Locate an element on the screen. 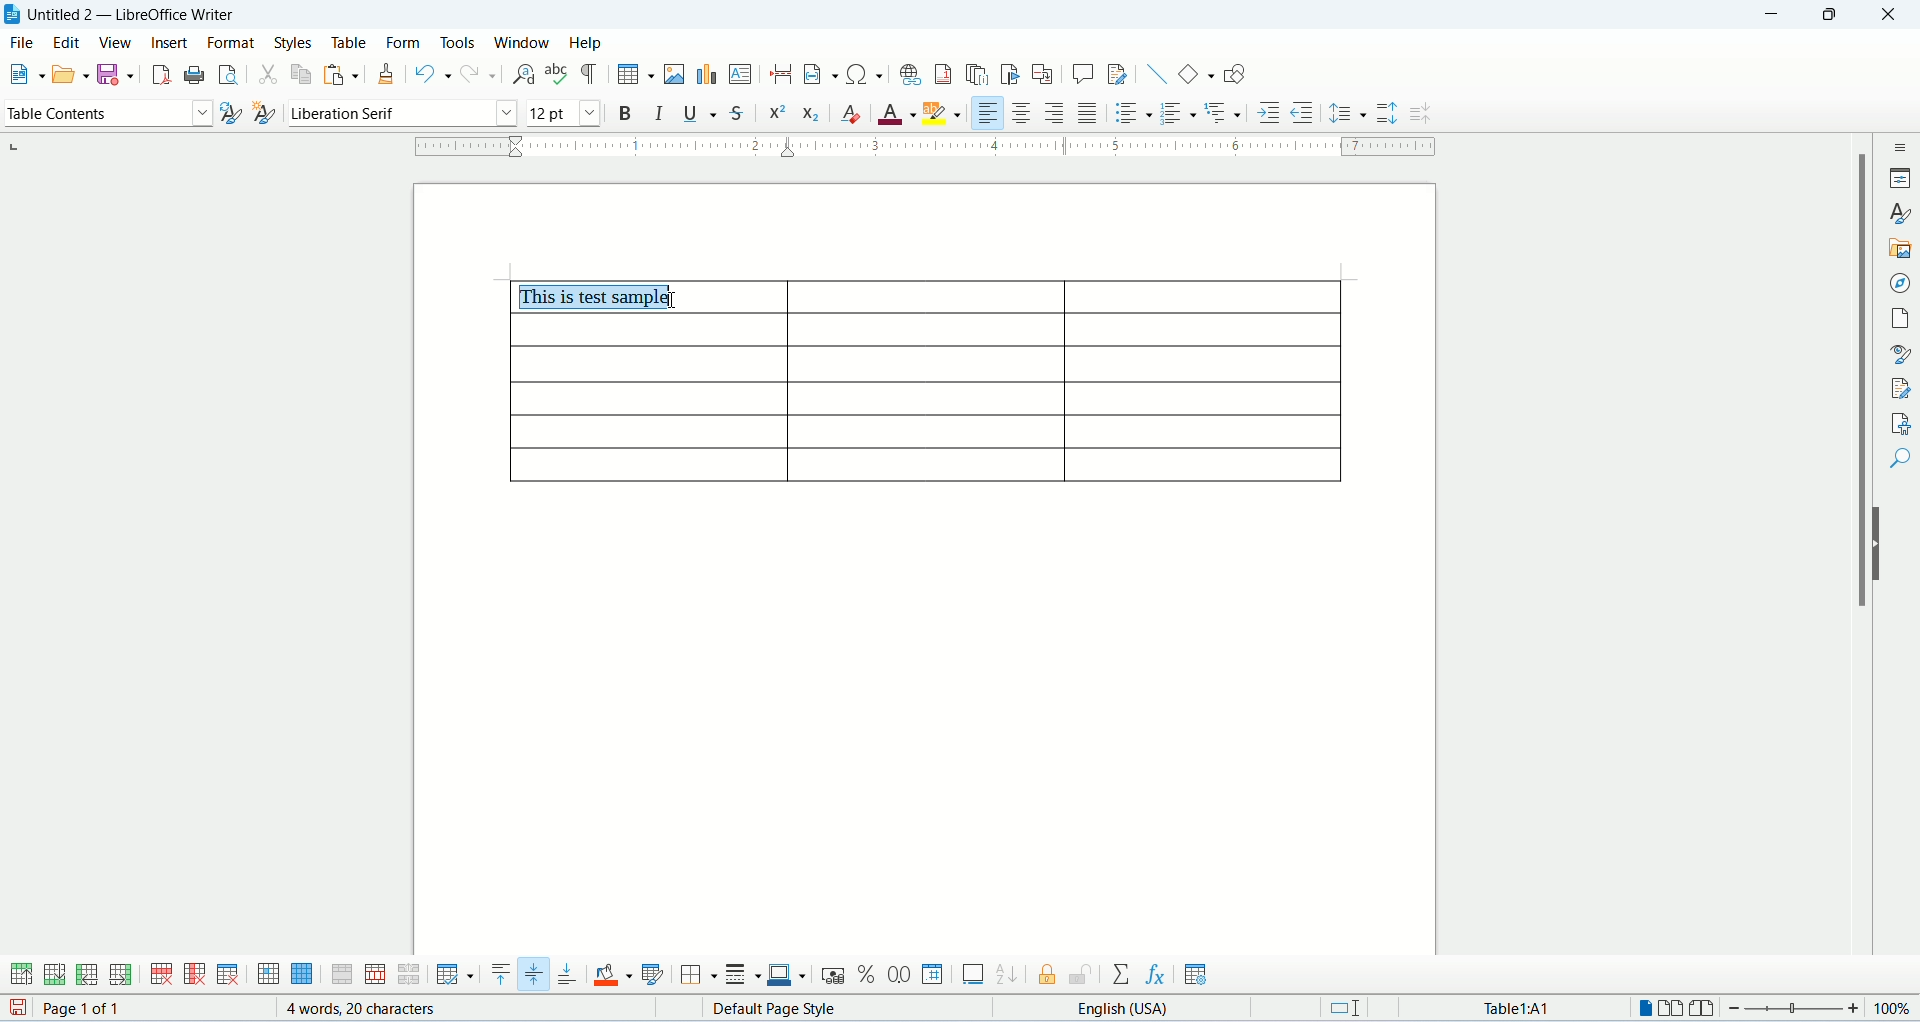  currency format is located at coordinates (833, 973).